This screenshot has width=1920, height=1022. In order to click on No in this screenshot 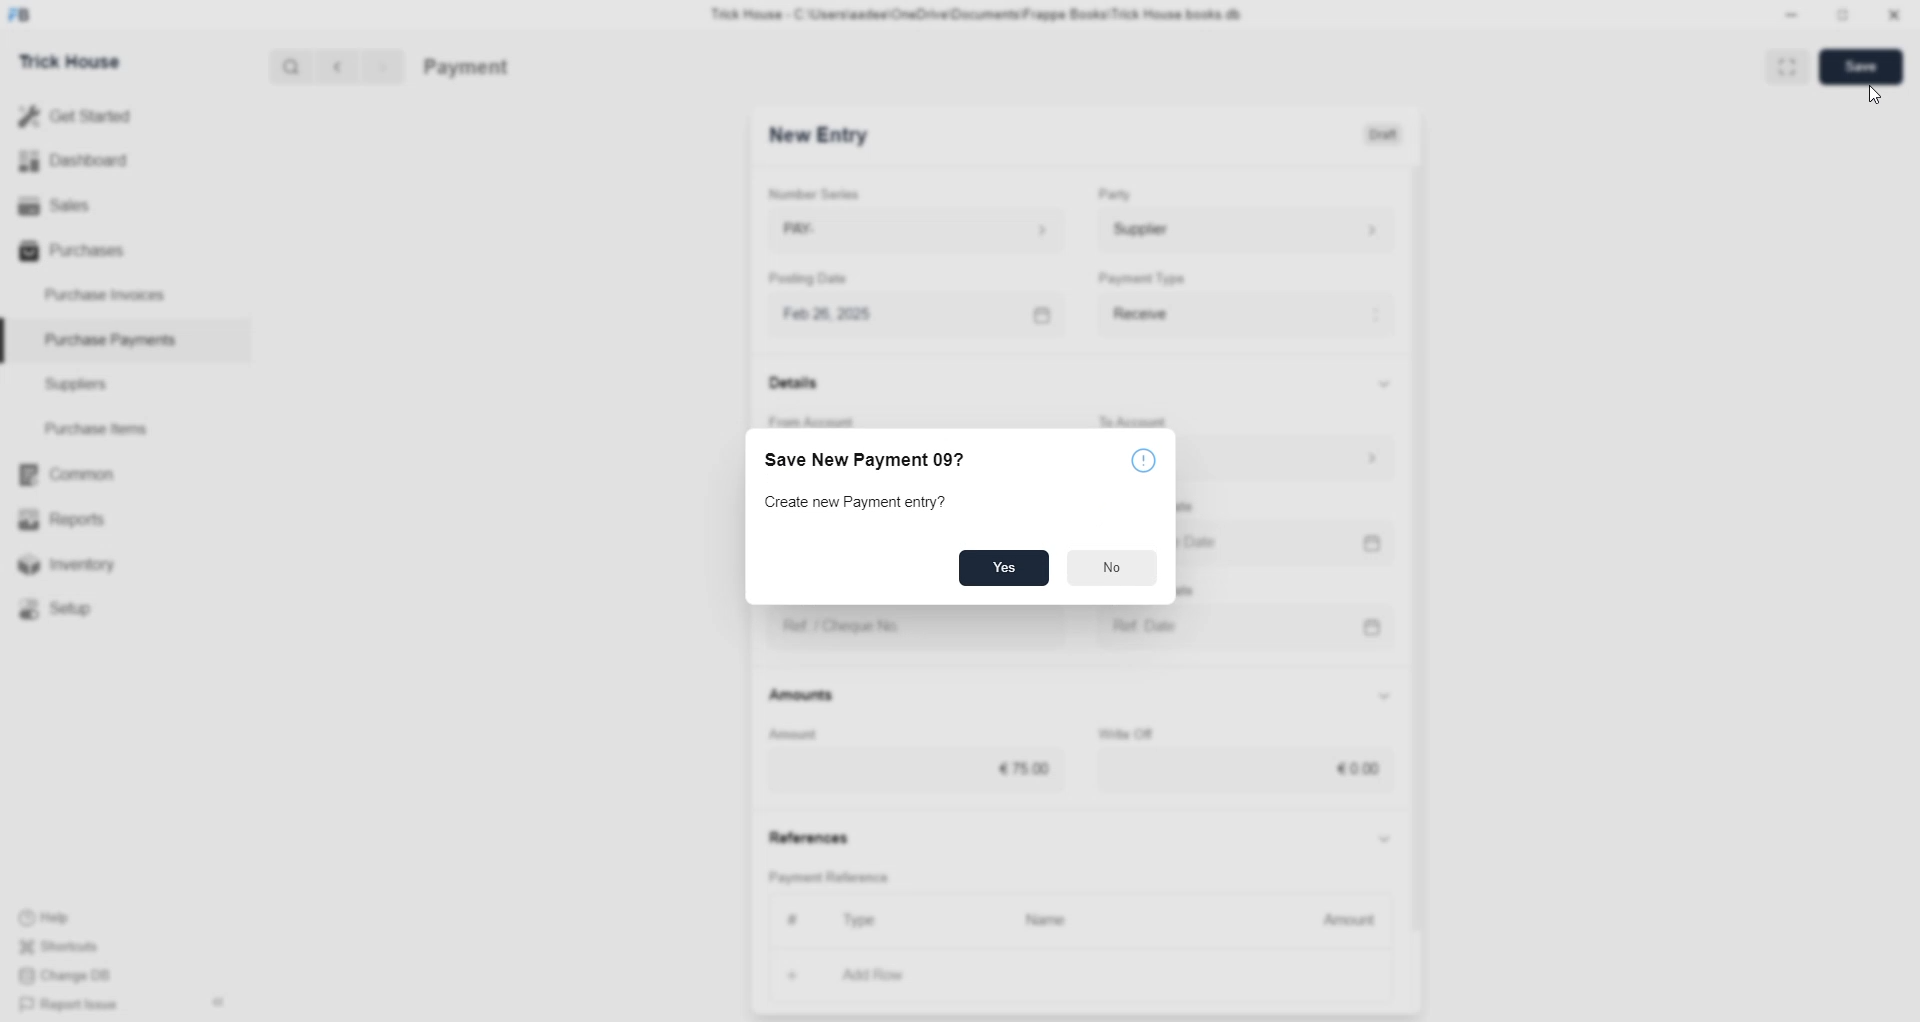, I will do `click(1111, 569)`.